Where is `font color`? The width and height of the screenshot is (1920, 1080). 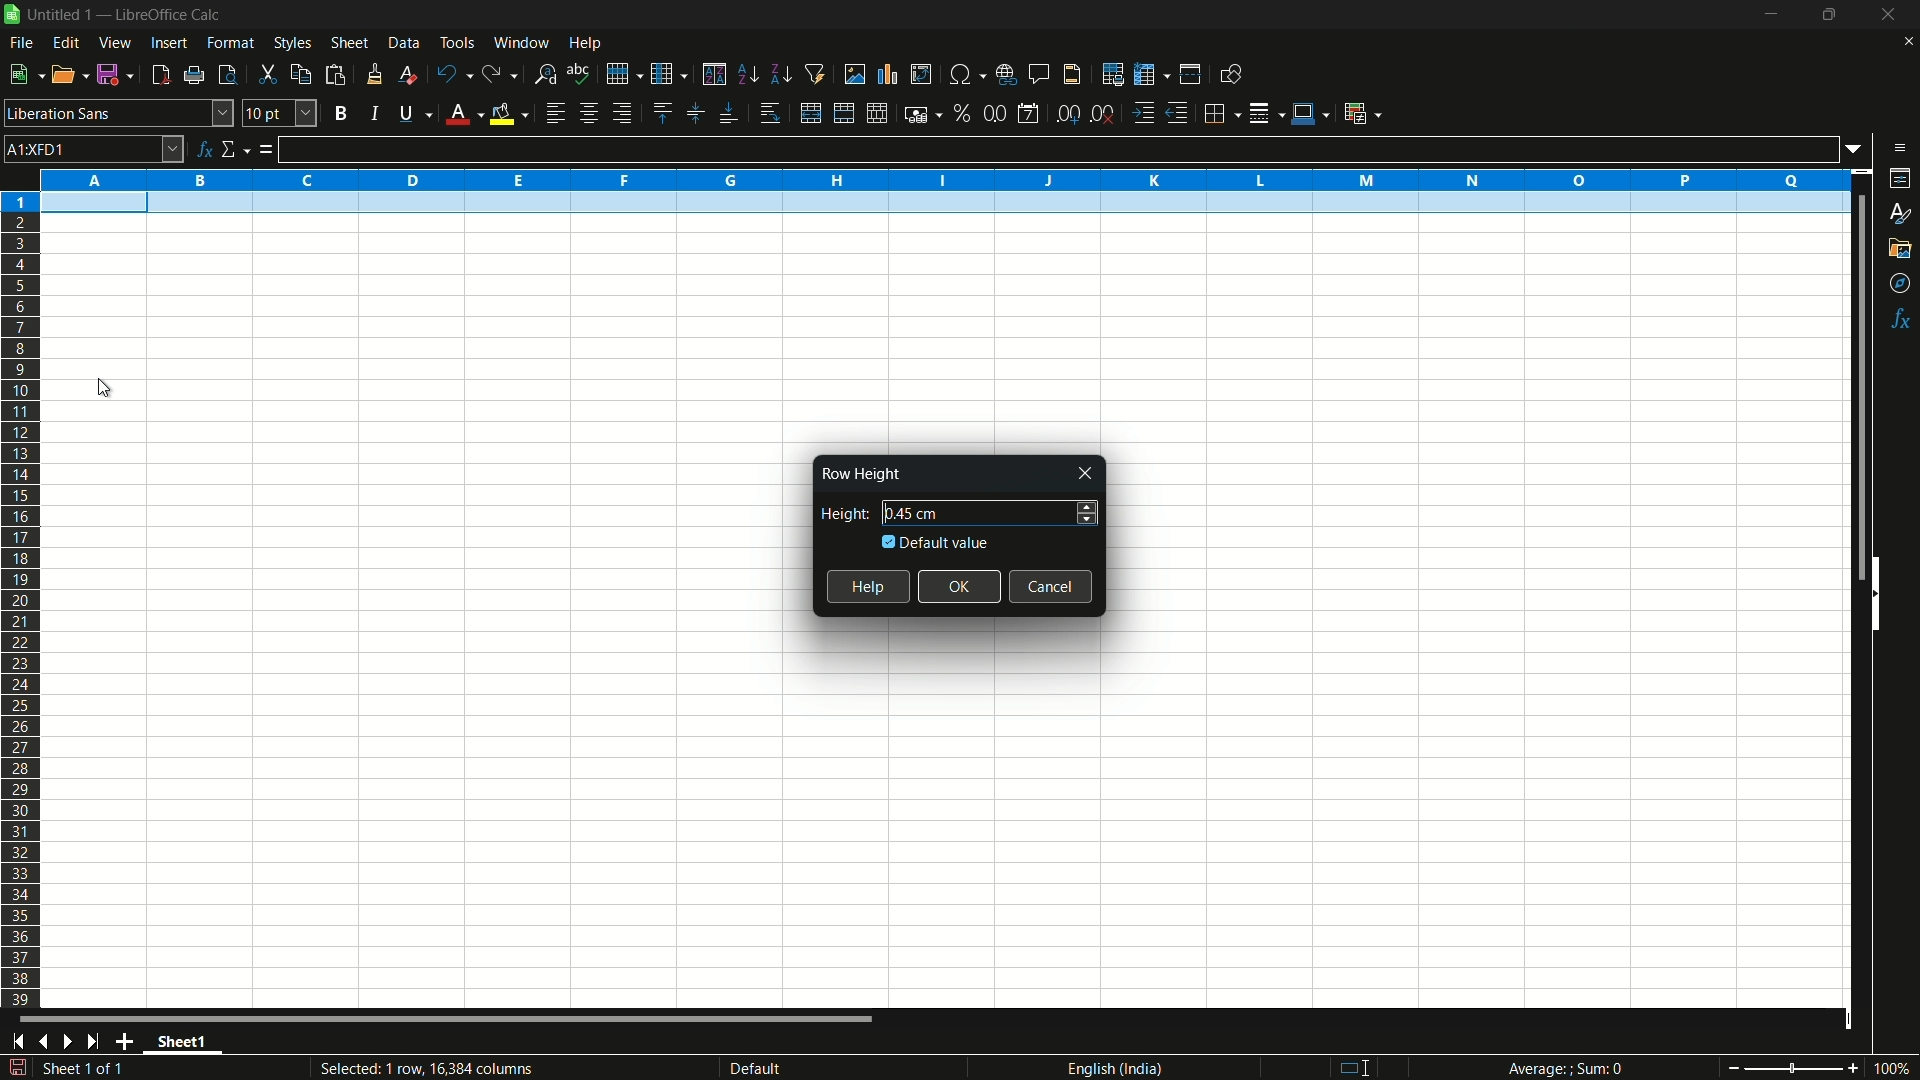
font color is located at coordinates (461, 115).